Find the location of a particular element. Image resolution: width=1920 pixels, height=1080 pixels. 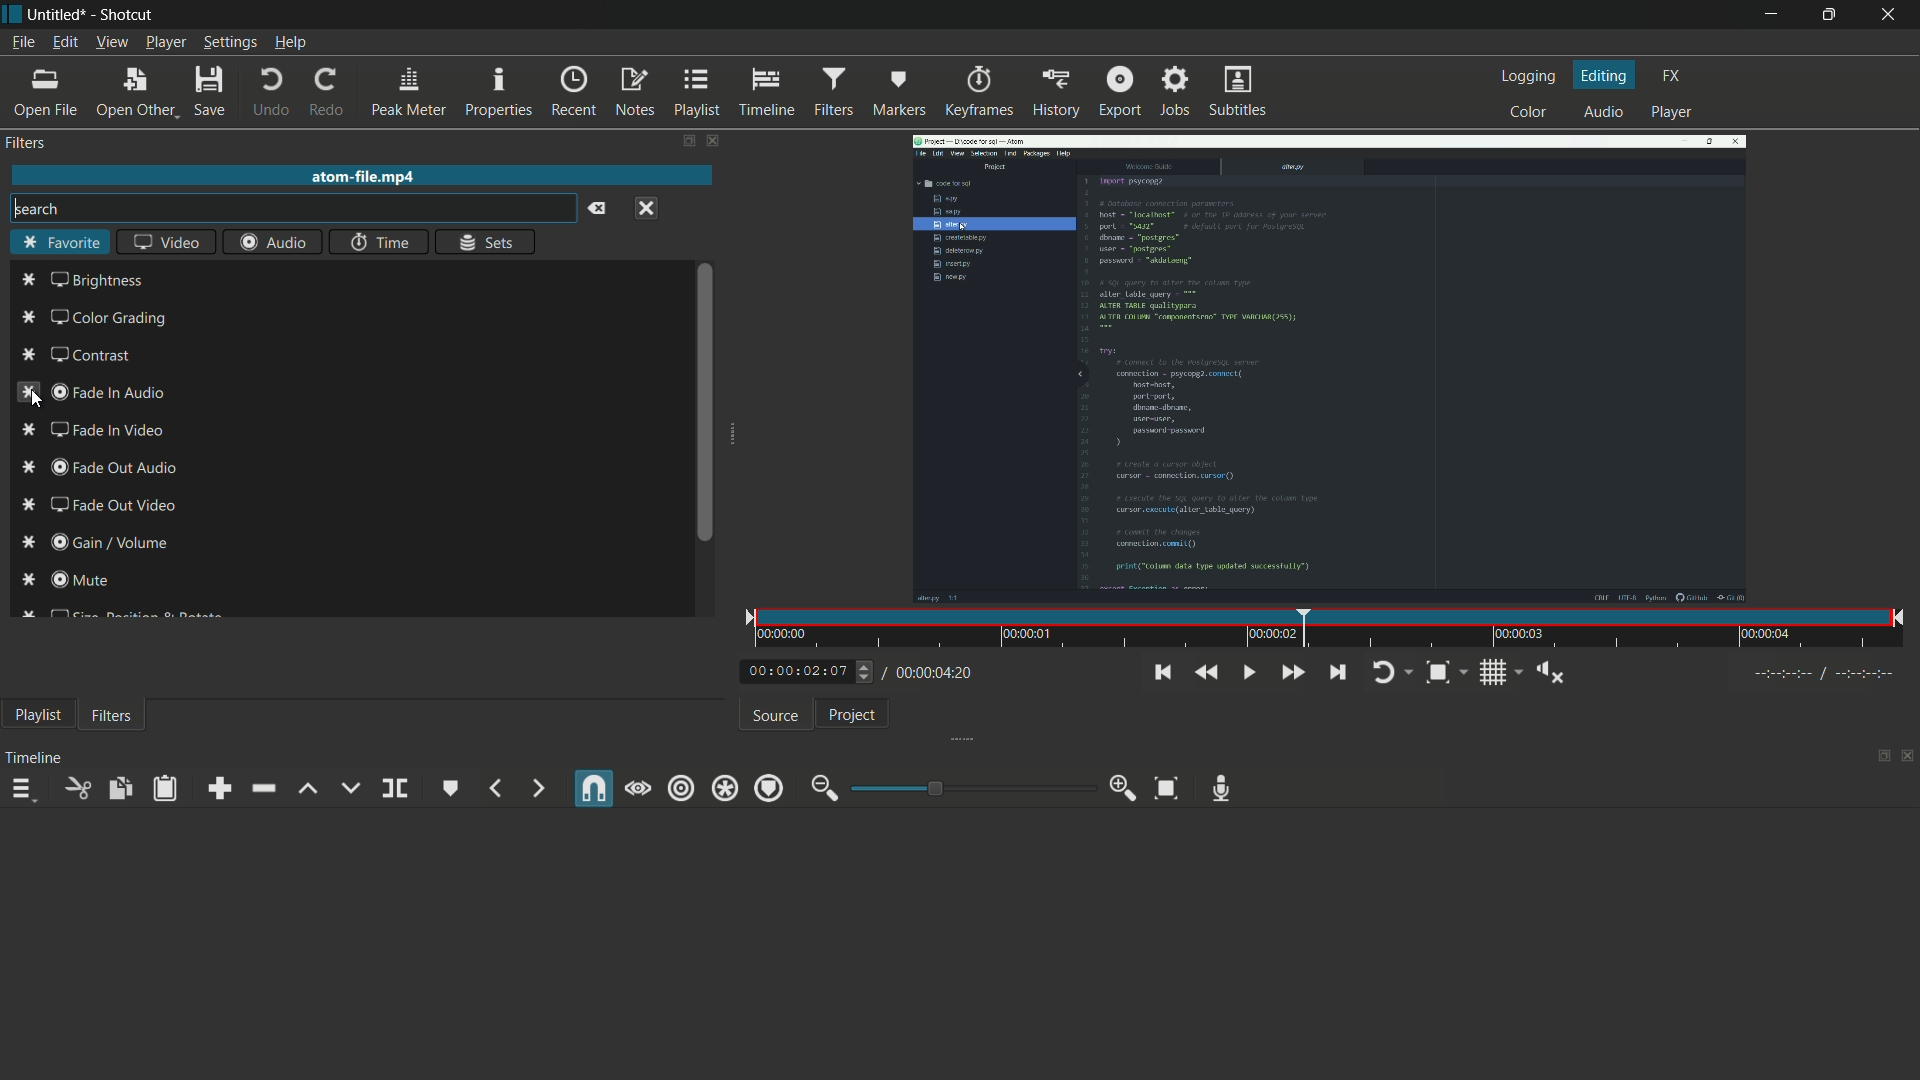

export is located at coordinates (1119, 90).